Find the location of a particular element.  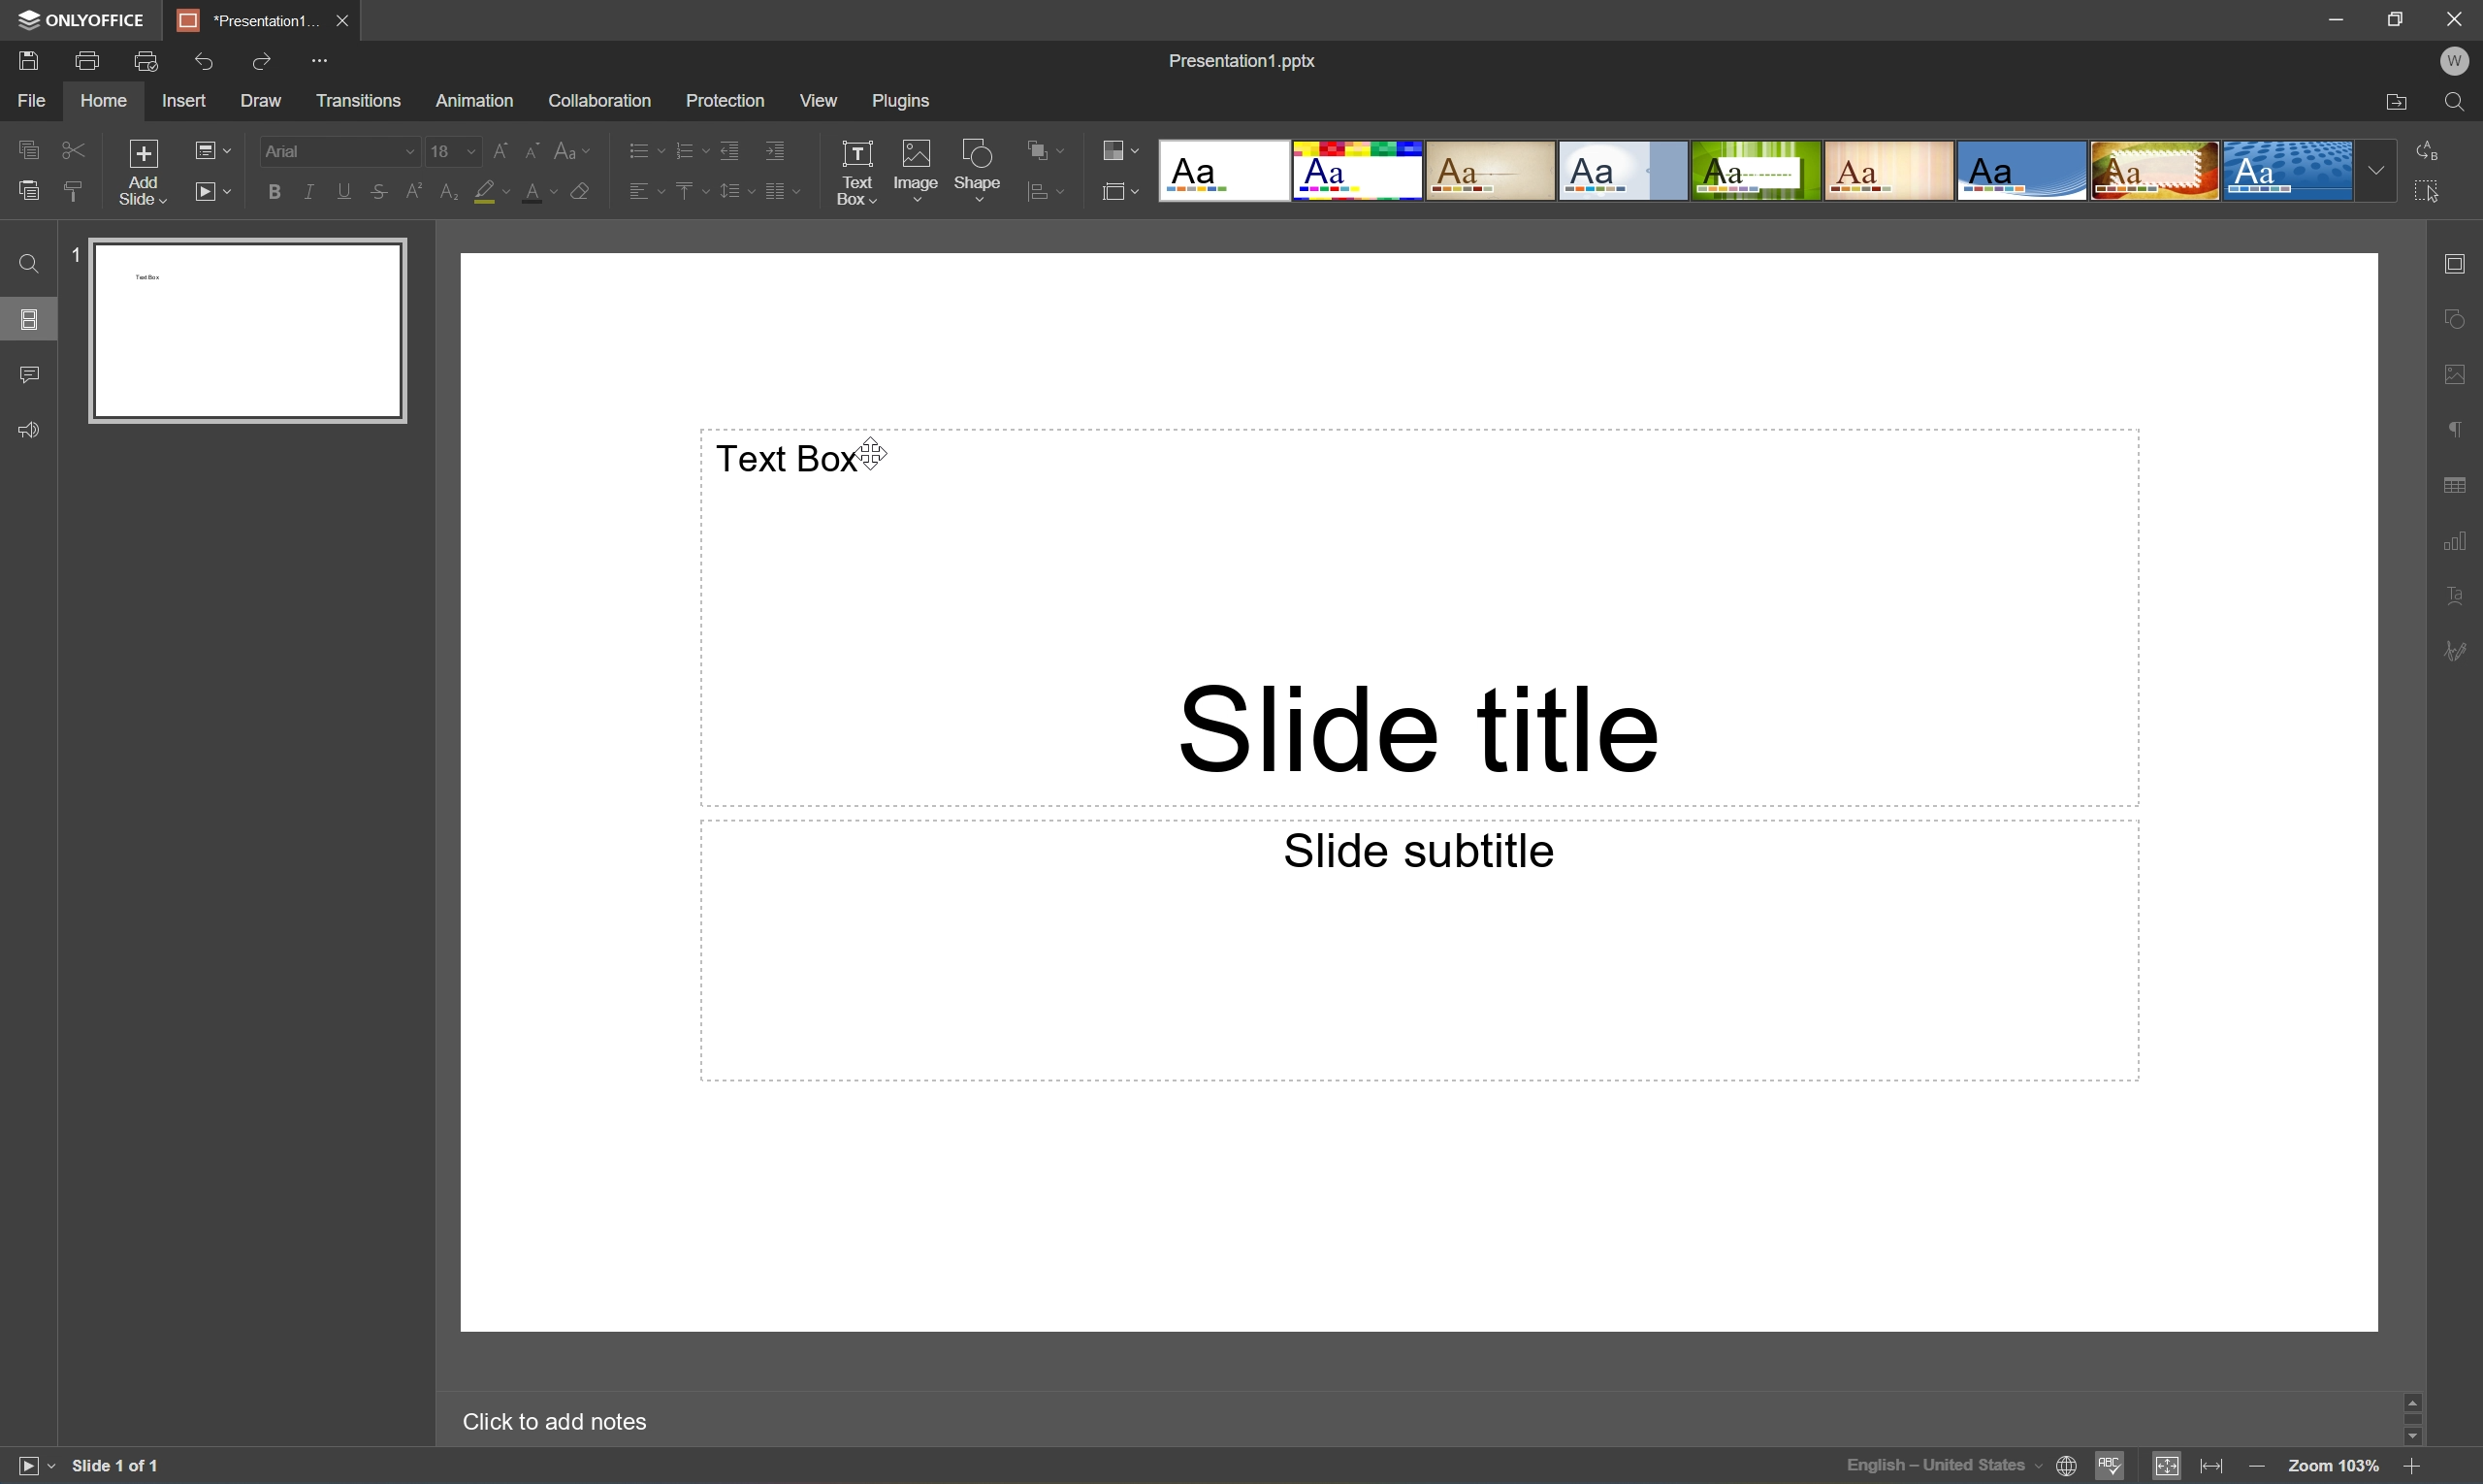

Restore Down is located at coordinates (2399, 15).